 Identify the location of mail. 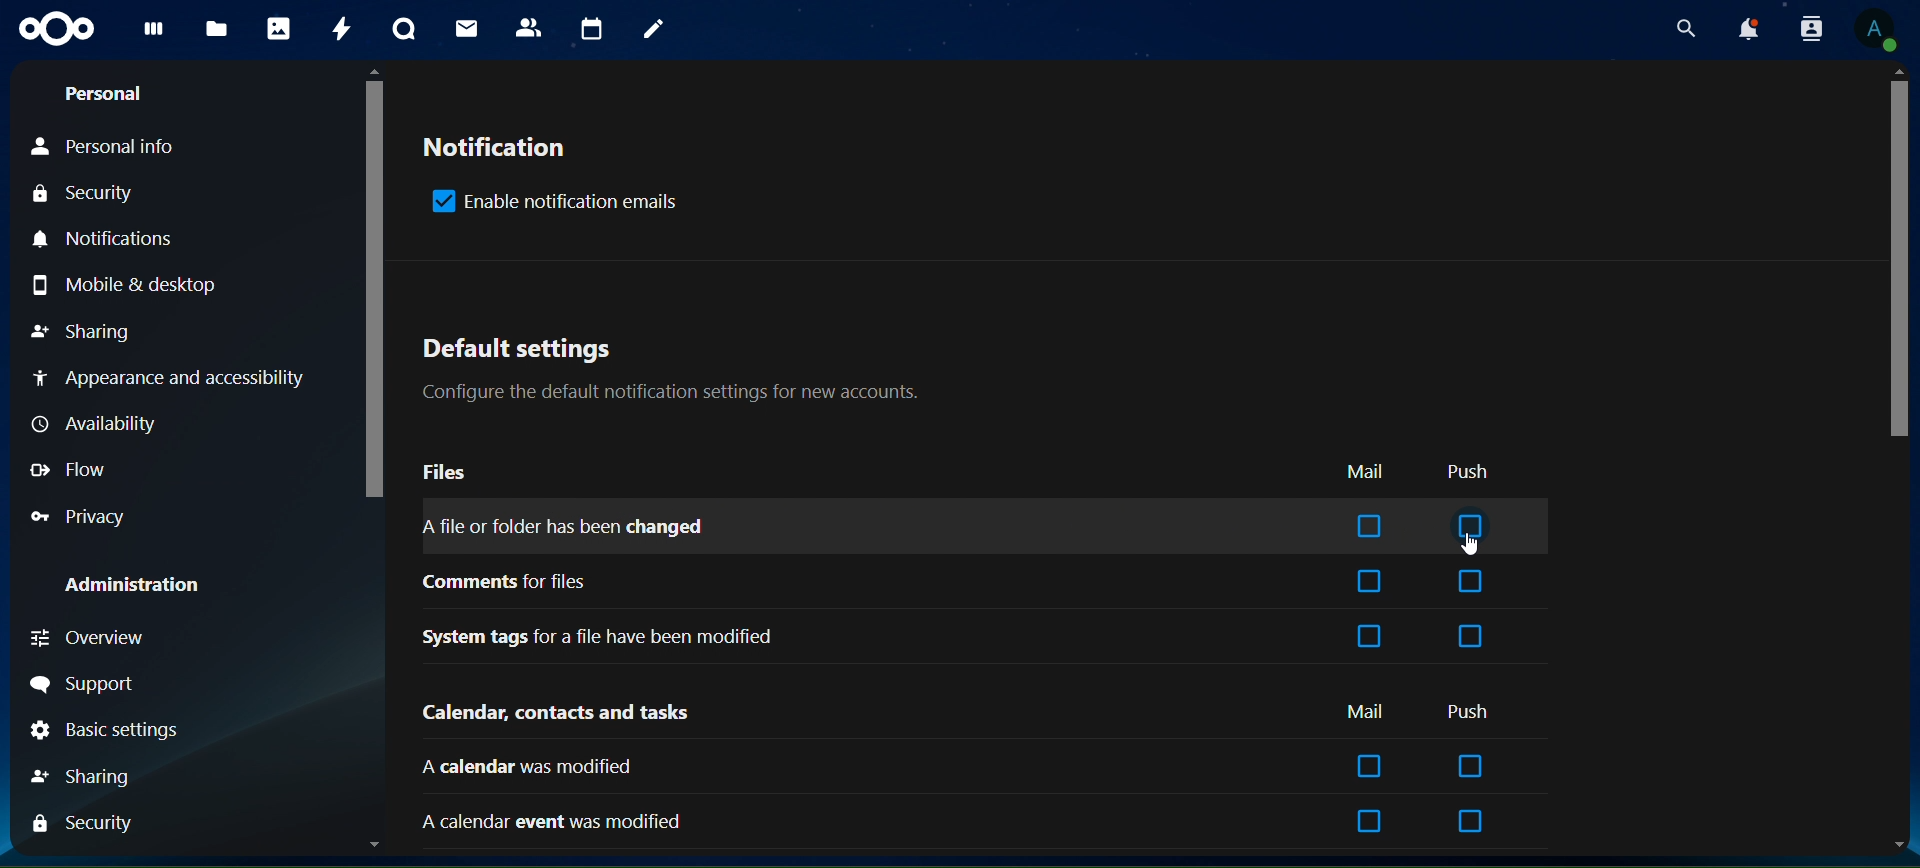
(1368, 714).